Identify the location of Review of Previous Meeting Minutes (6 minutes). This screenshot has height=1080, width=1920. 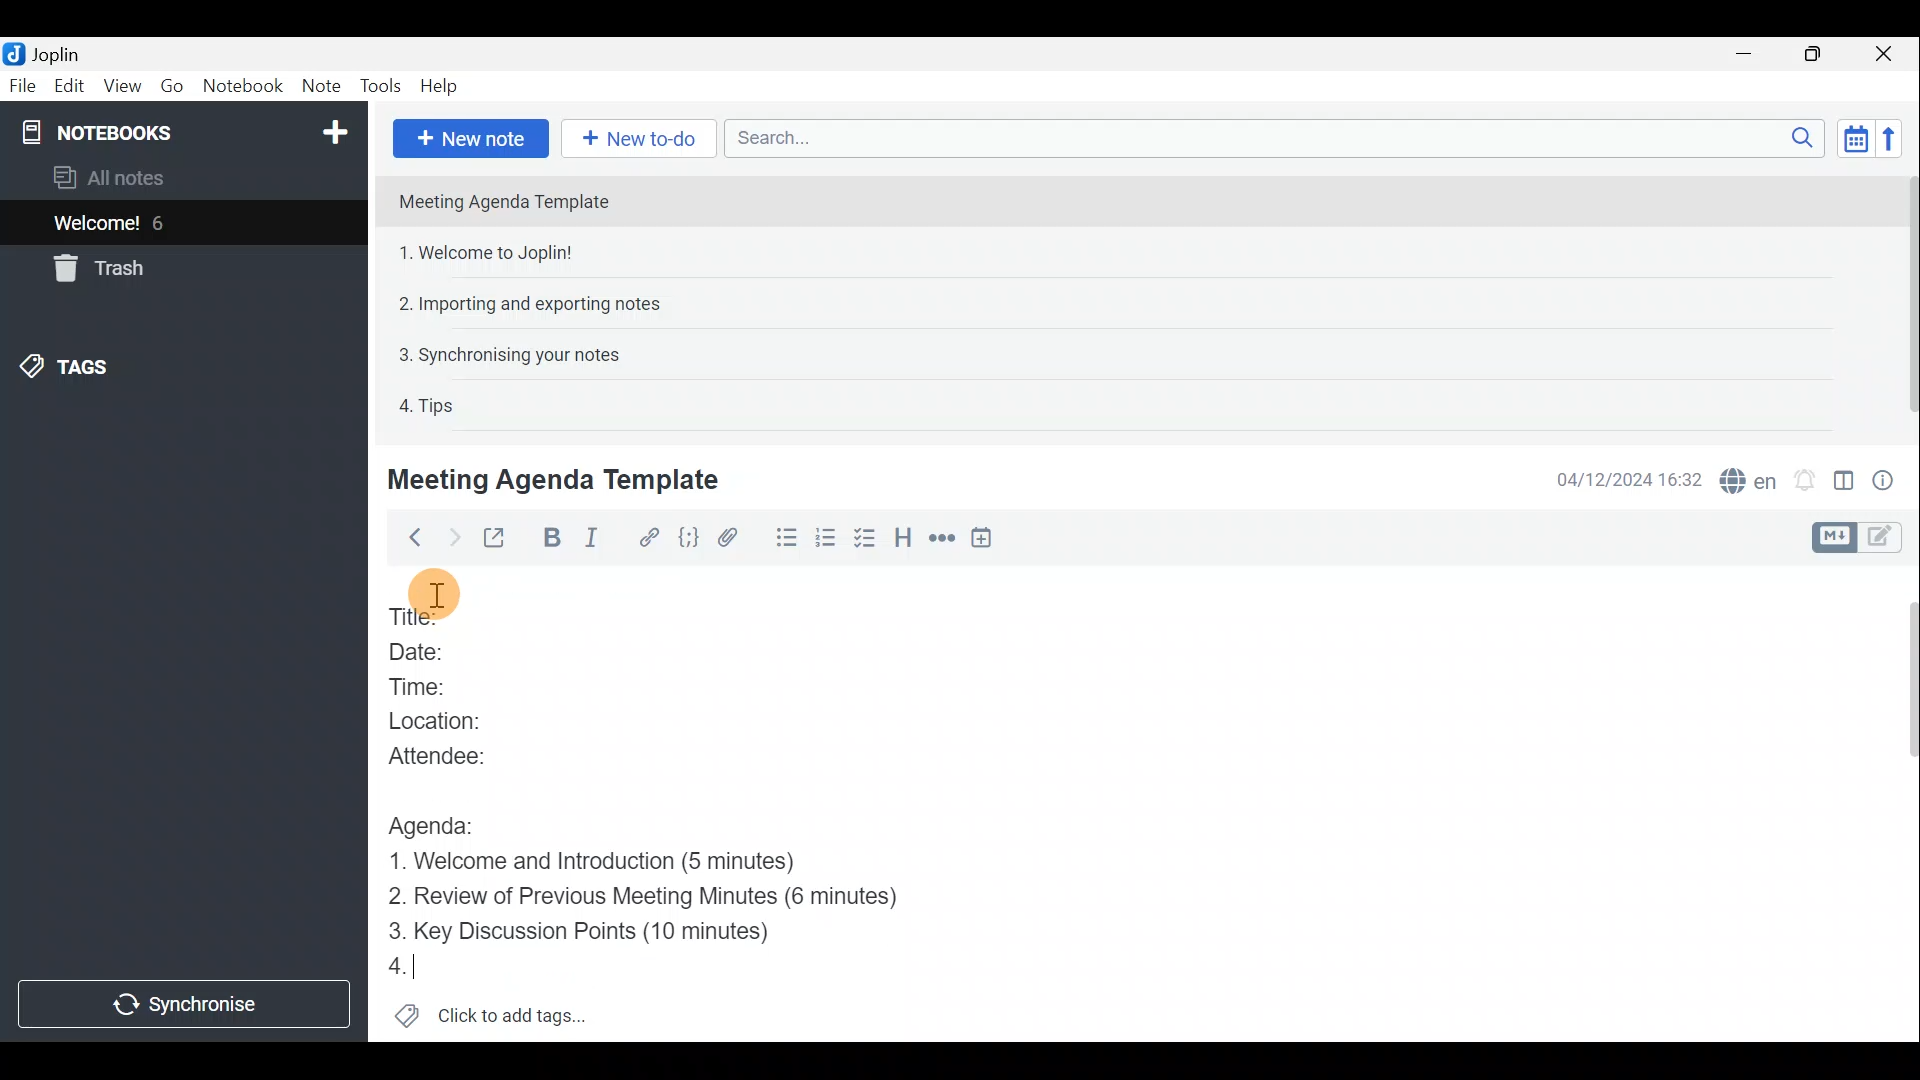
(675, 898).